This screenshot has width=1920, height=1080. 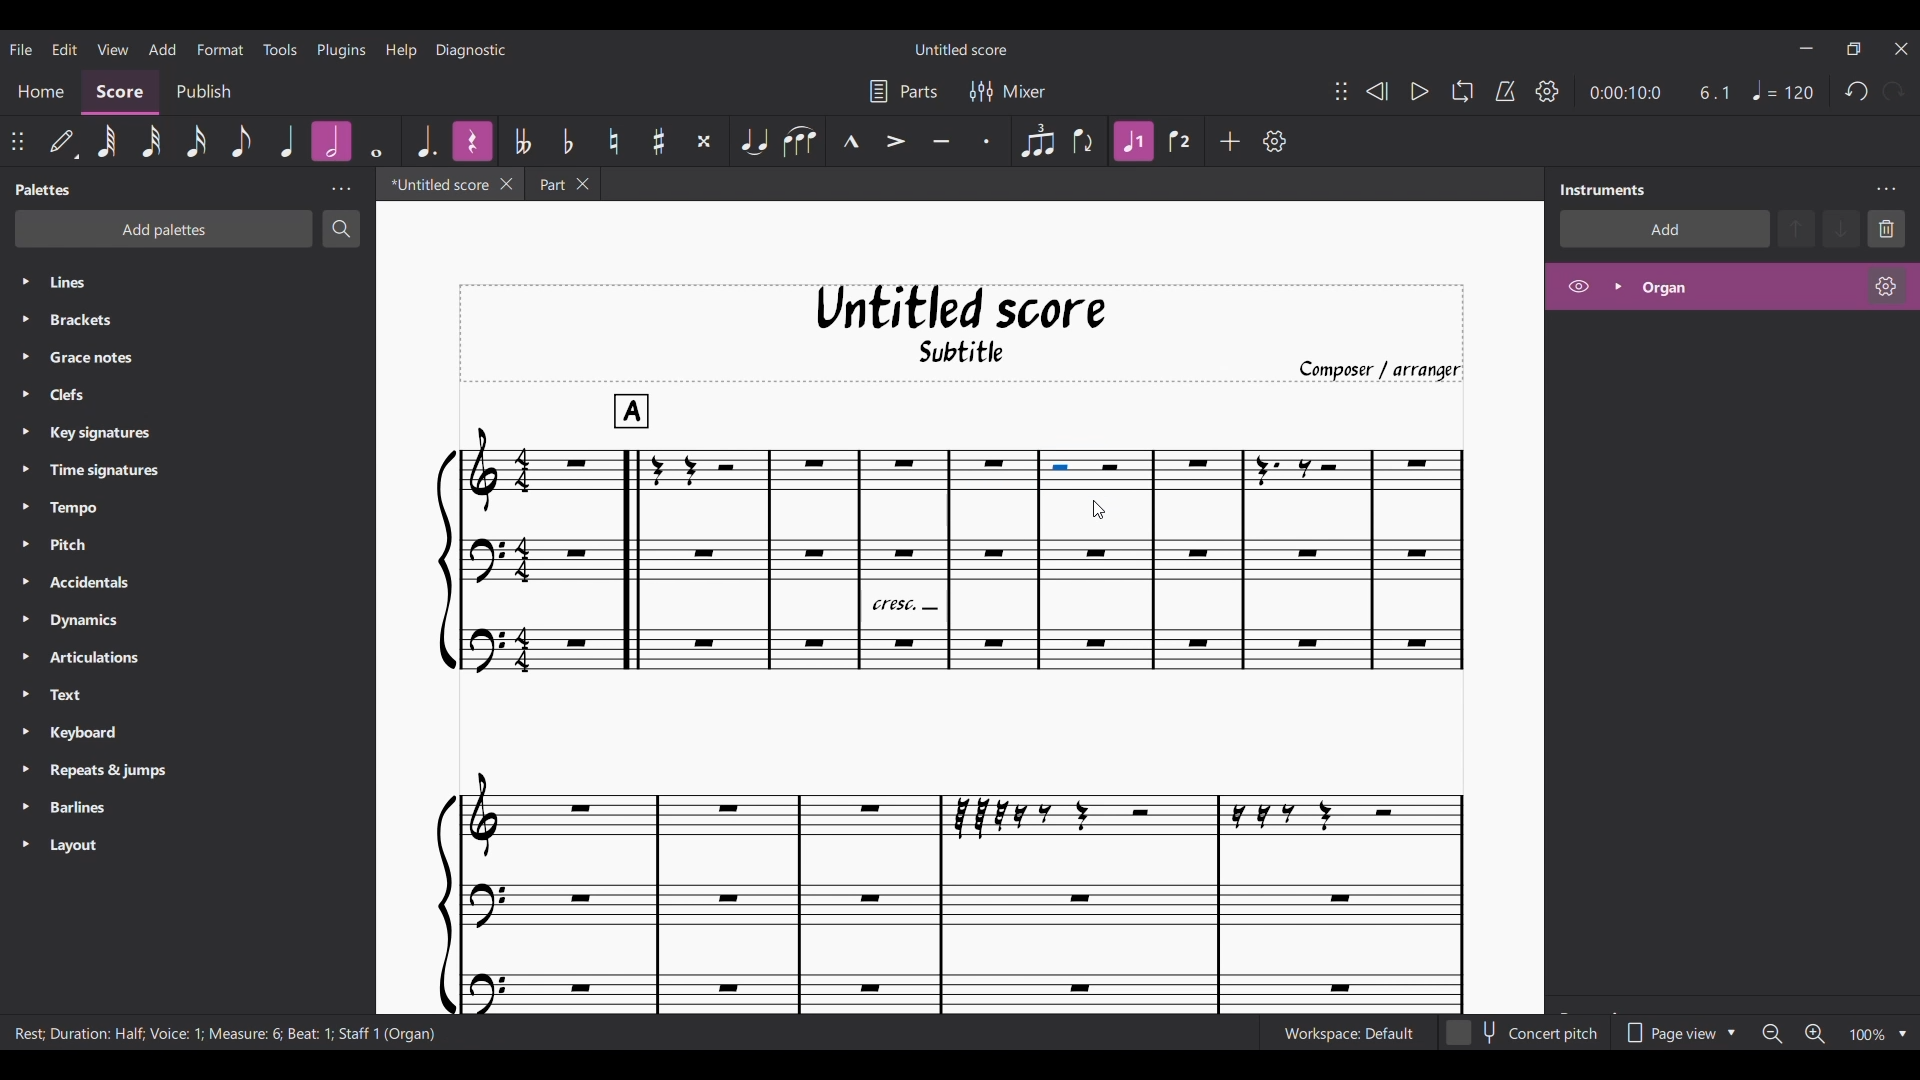 I want to click on Move selection up, so click(x=1797, y=228).